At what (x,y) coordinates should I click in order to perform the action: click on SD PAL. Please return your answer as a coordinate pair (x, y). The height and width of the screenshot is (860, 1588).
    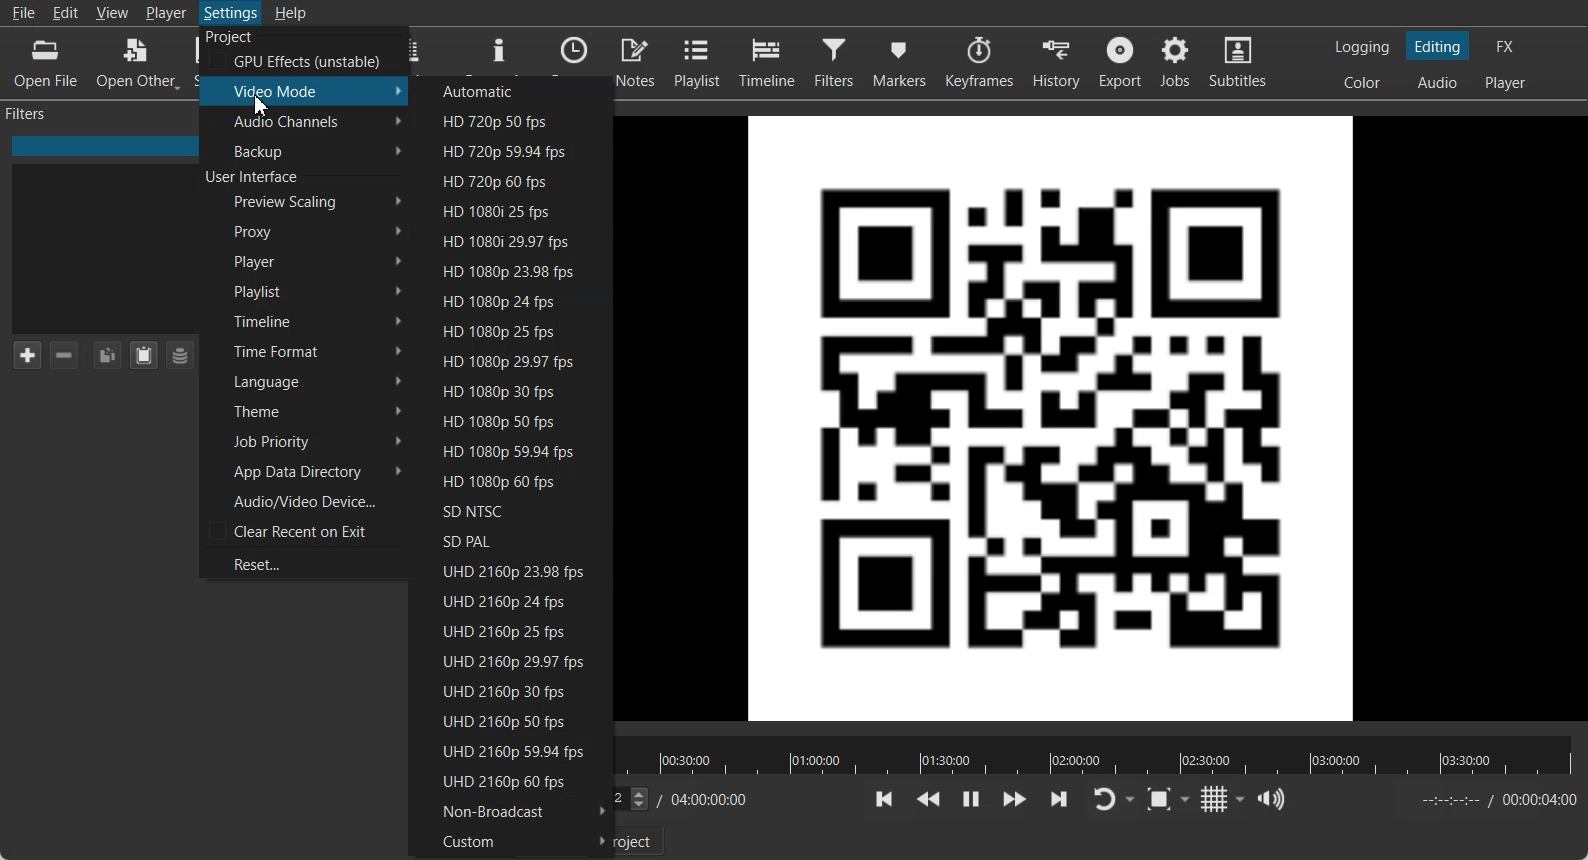
    Looking at the image, I should click on (501, 540).